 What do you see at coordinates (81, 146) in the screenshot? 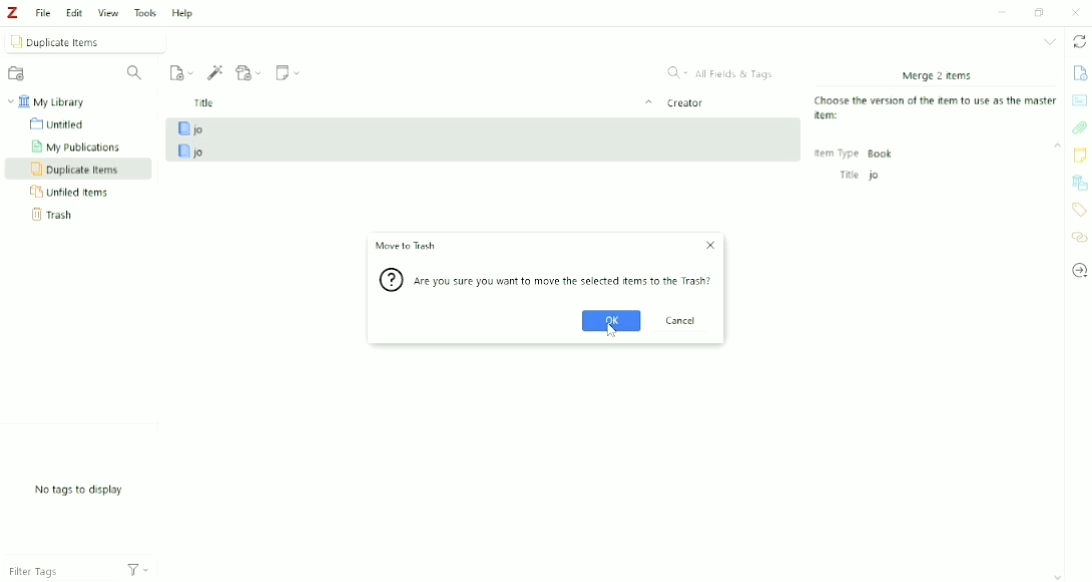
I see `My Publications` at bounding box center [81, 146].